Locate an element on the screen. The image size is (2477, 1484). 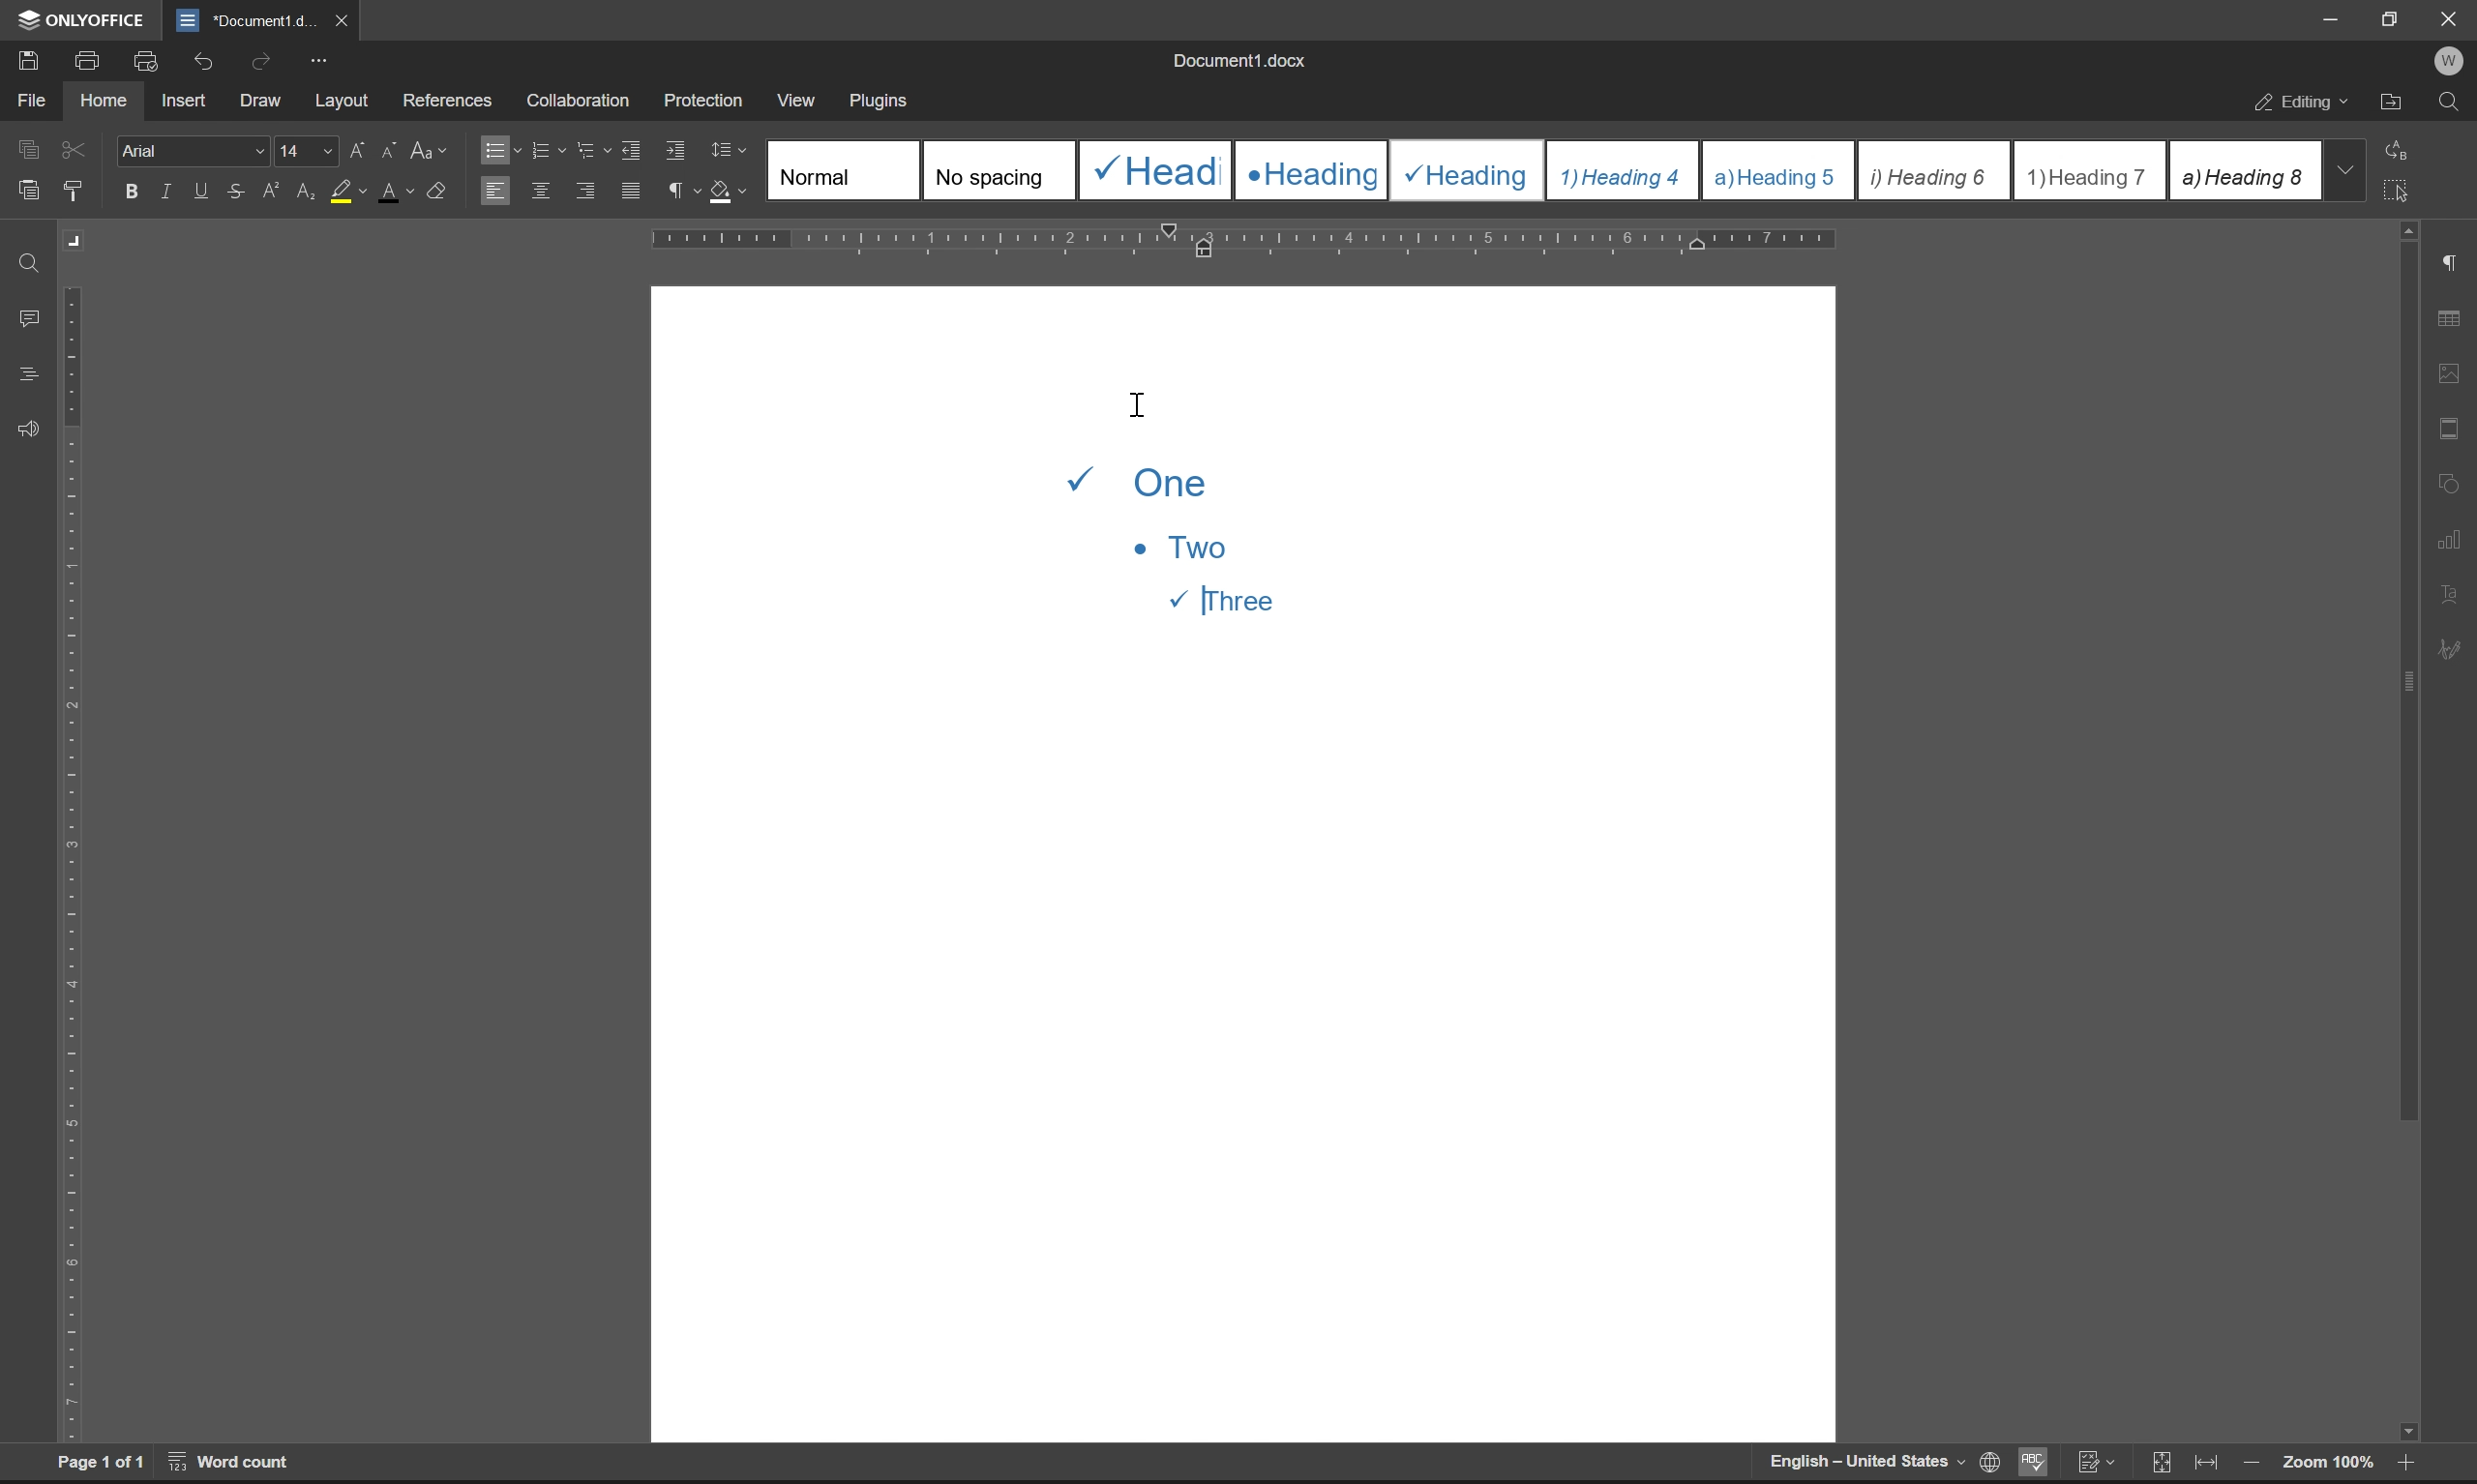
file is located at coordinates (30, 100).